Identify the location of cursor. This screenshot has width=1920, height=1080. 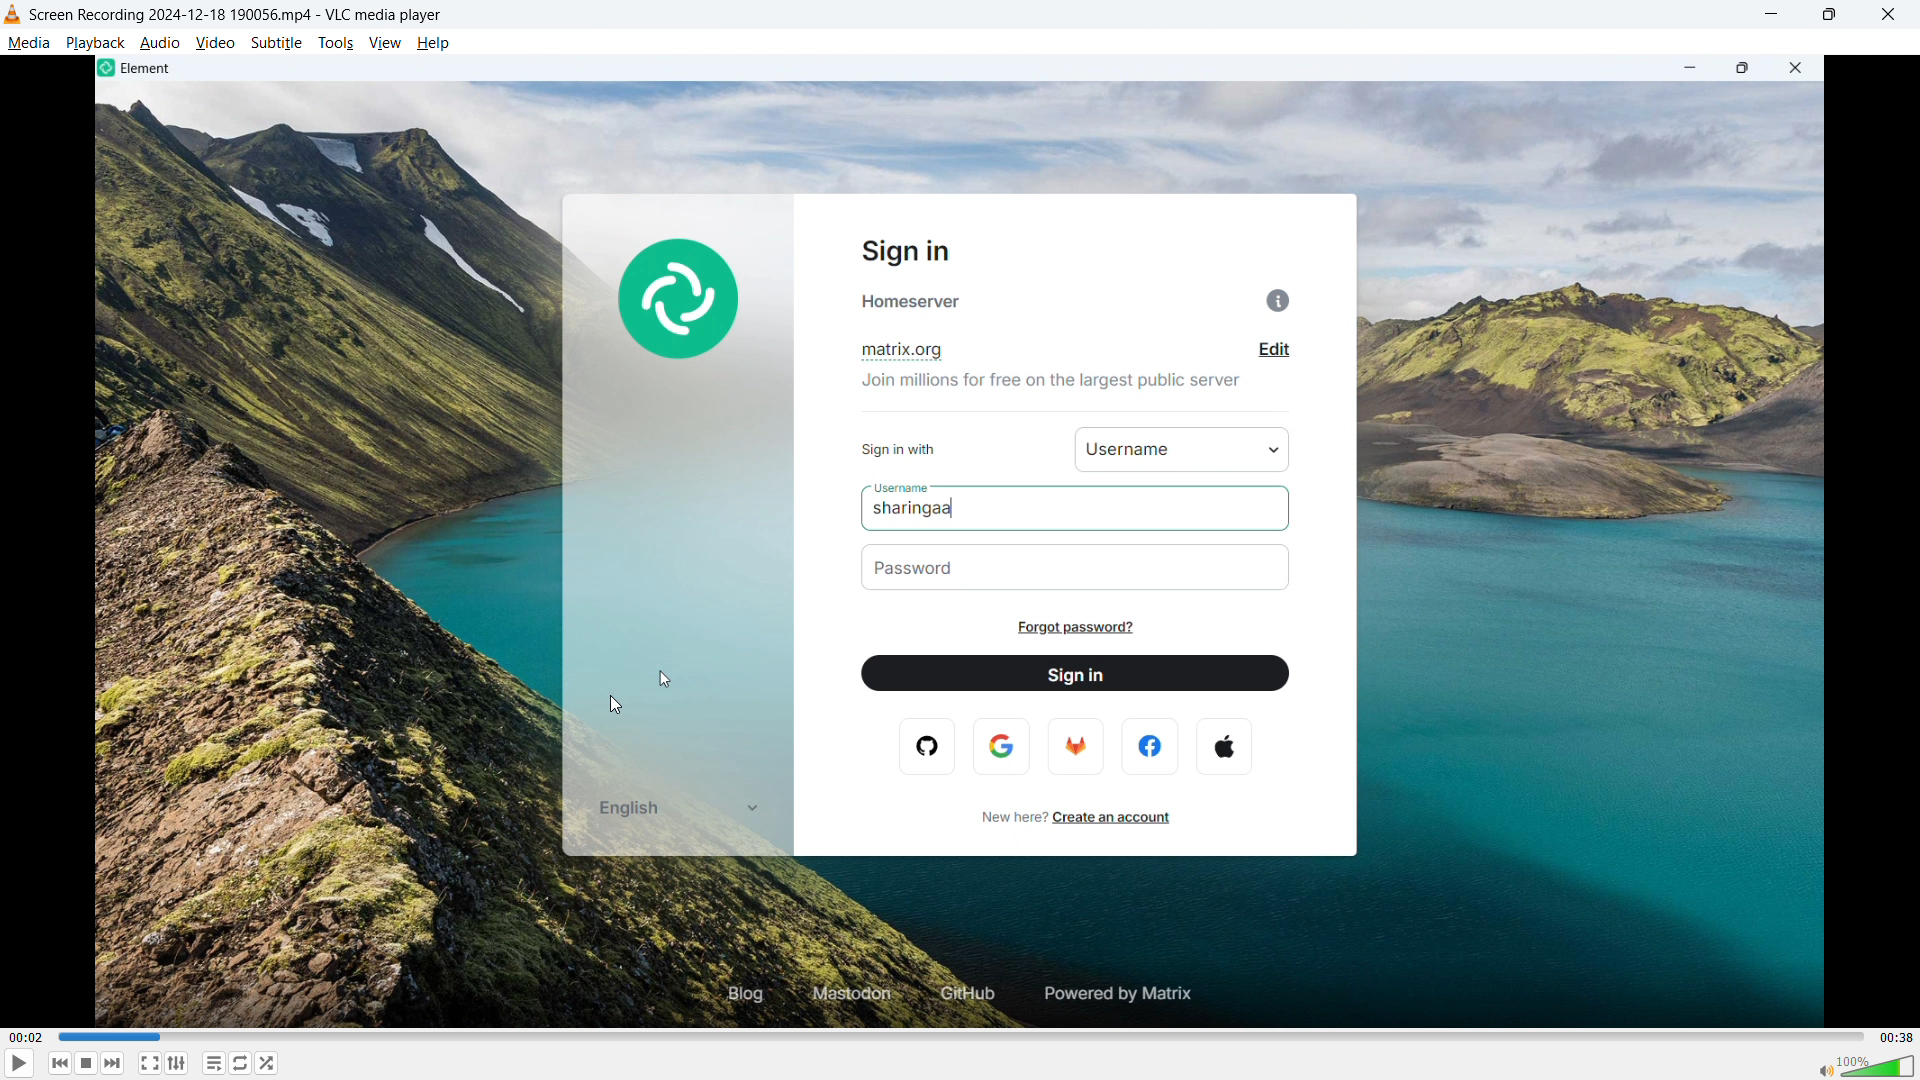
(620, 704).